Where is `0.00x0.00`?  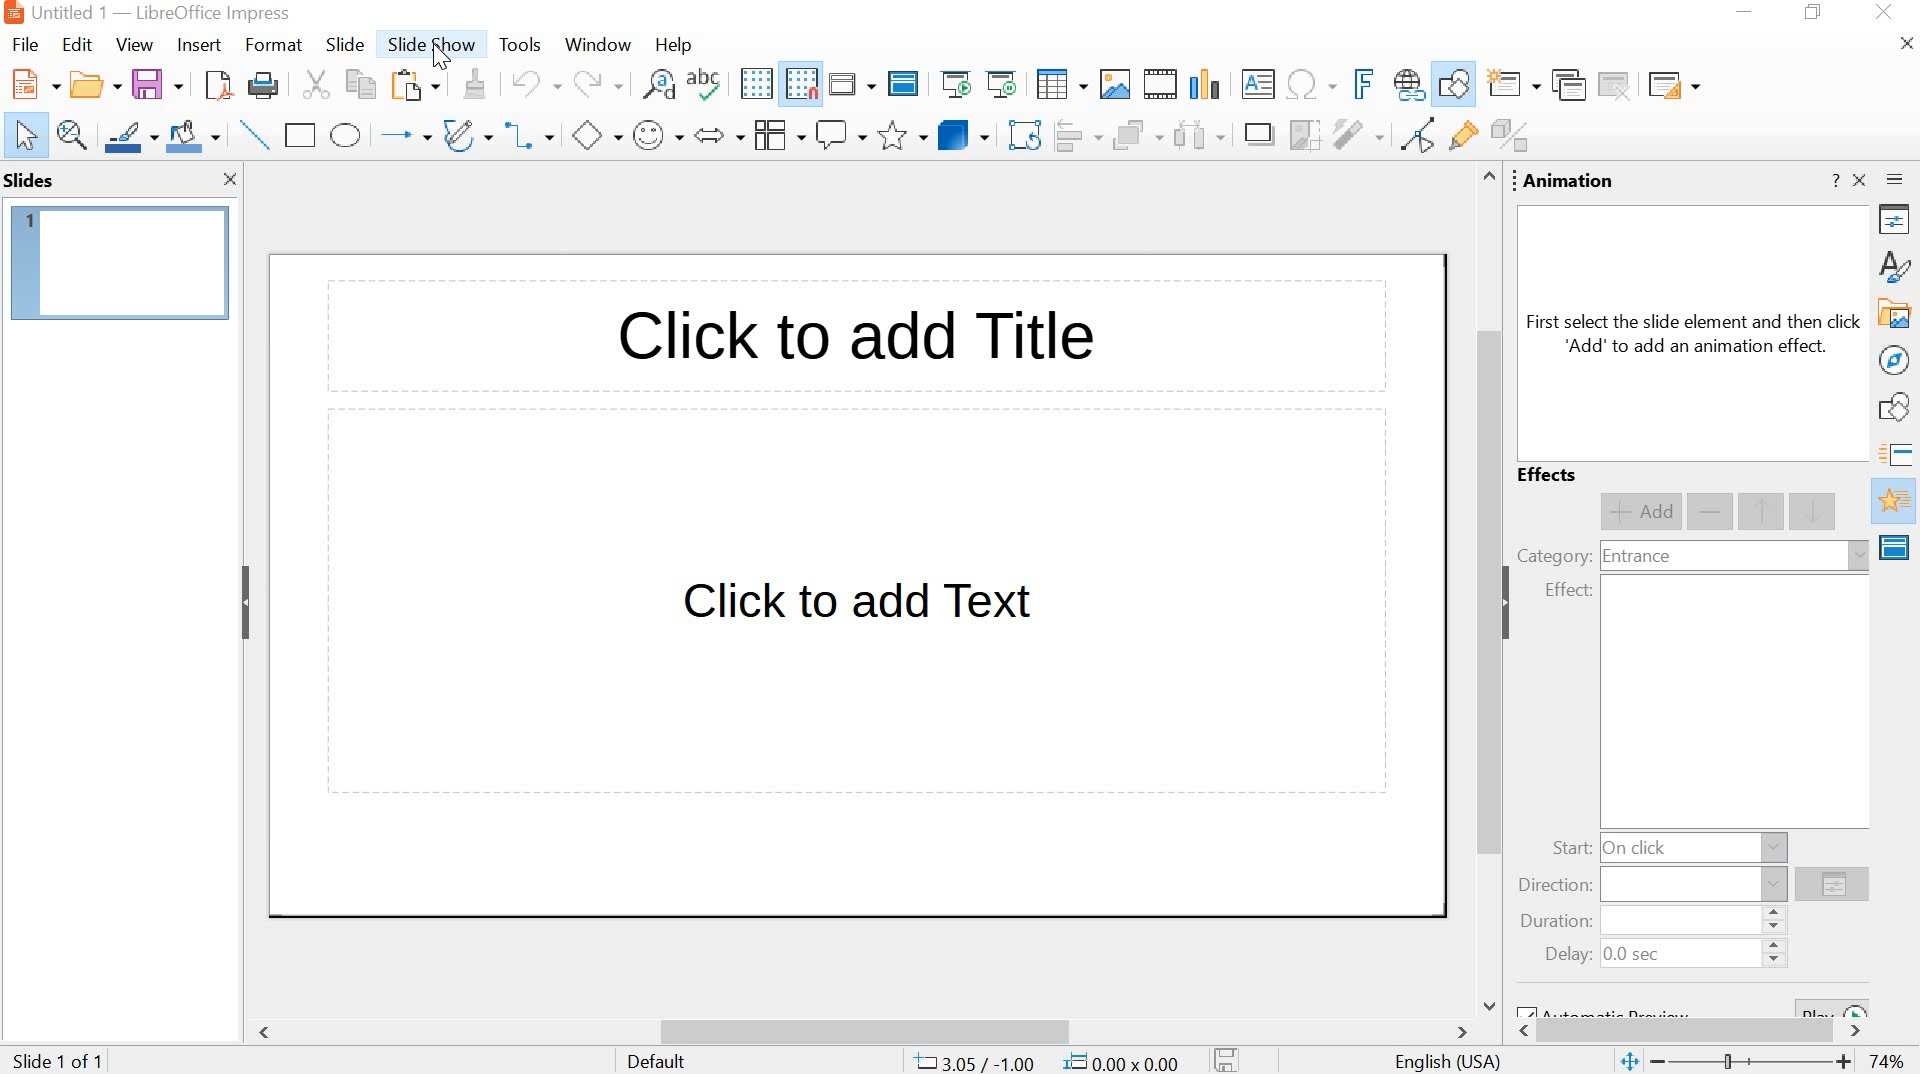
0.00x0.00 is located at coordinates (1124, 1060).